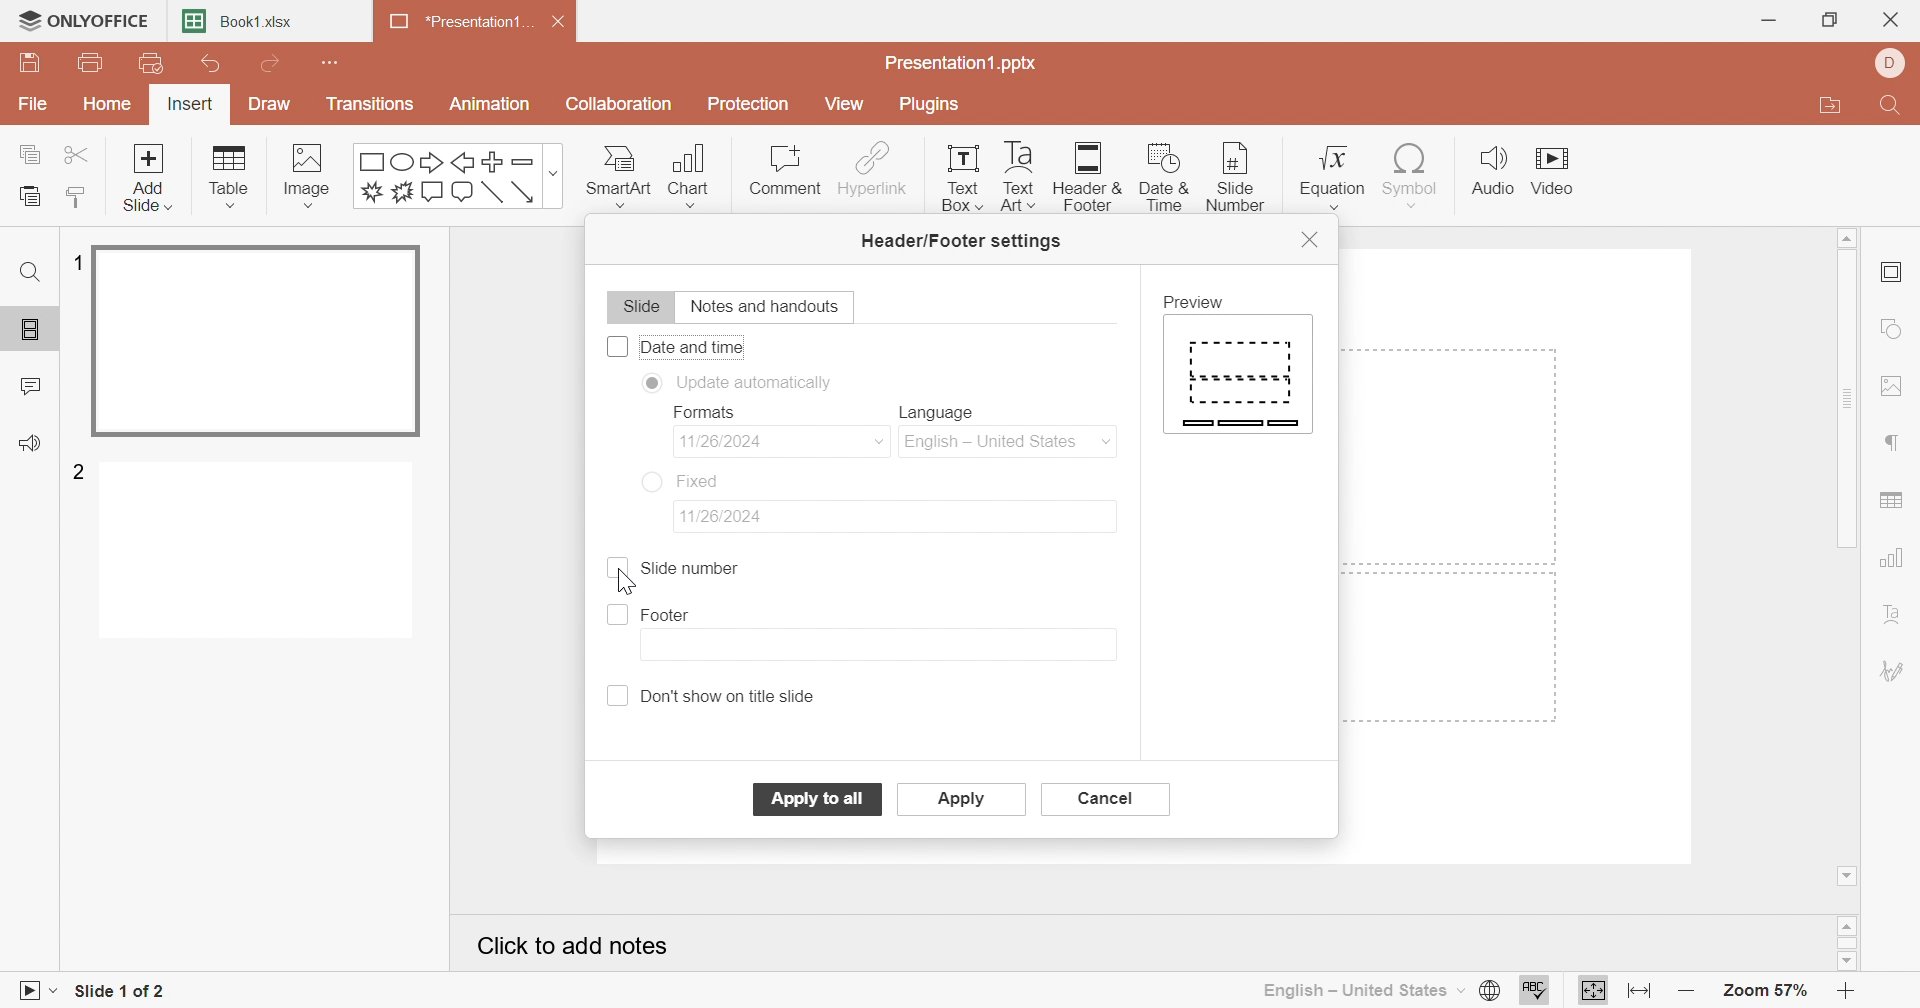 This screenshot has height=1008, width=1920. What do you see at coordinates (873, 169) in the screenshot?
I see `Hyperlink` at bounding box center [873, 169].